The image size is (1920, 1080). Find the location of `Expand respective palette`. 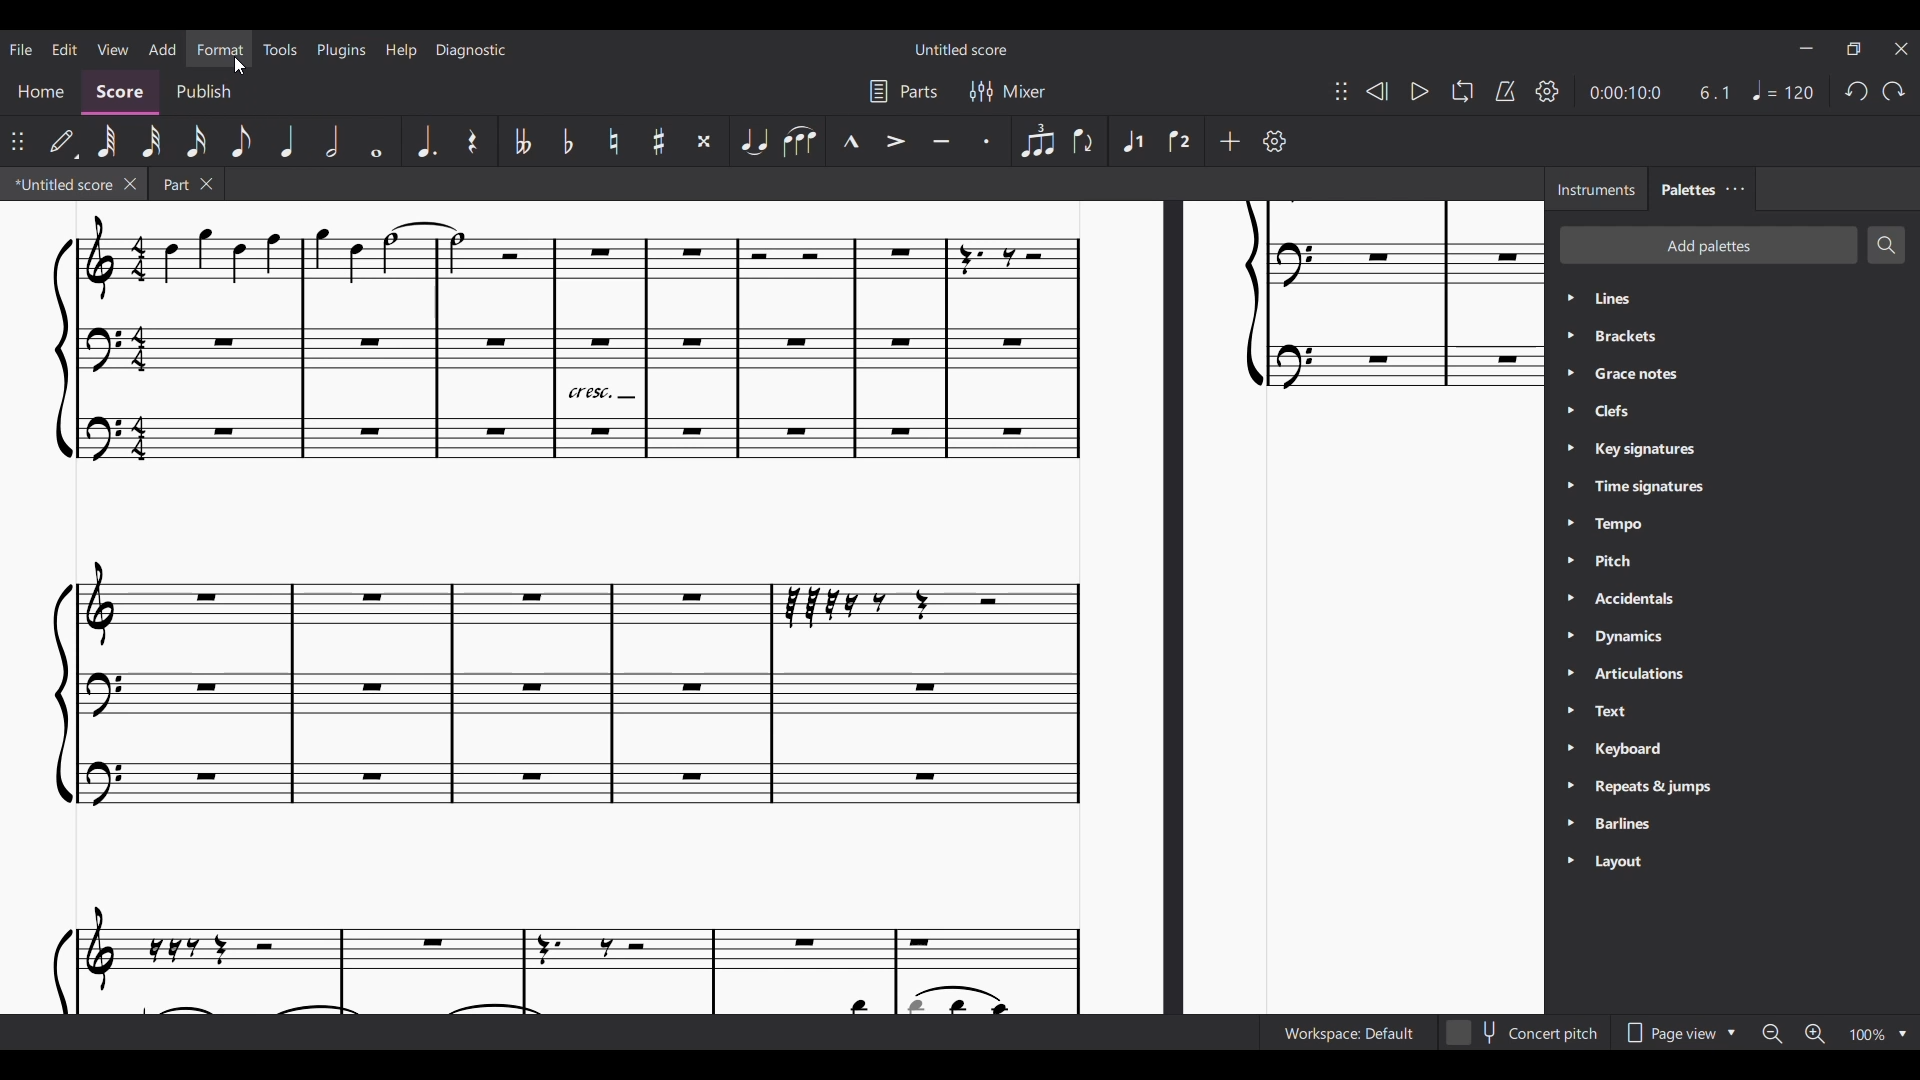

Expand respective palette is located at coordinates (1569, 581).